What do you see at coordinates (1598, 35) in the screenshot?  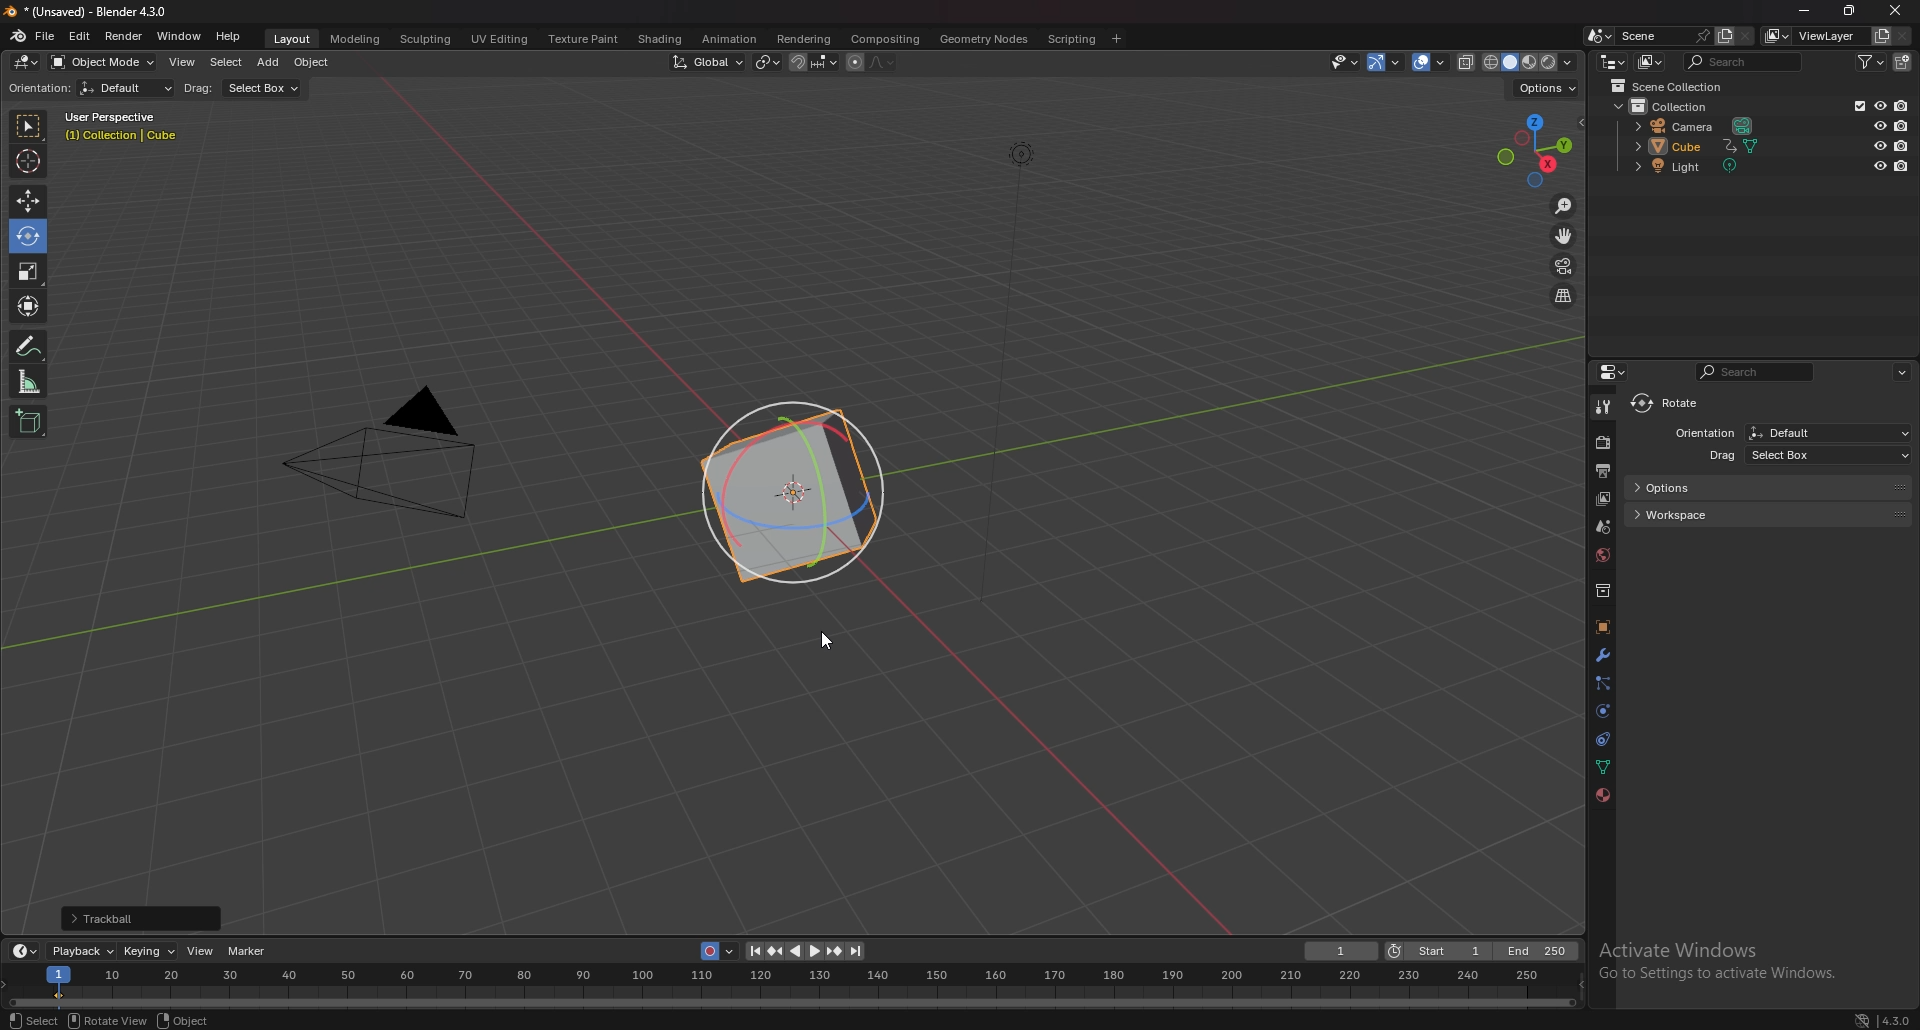 I see `browse scene` at bounding box center [1598, 35].